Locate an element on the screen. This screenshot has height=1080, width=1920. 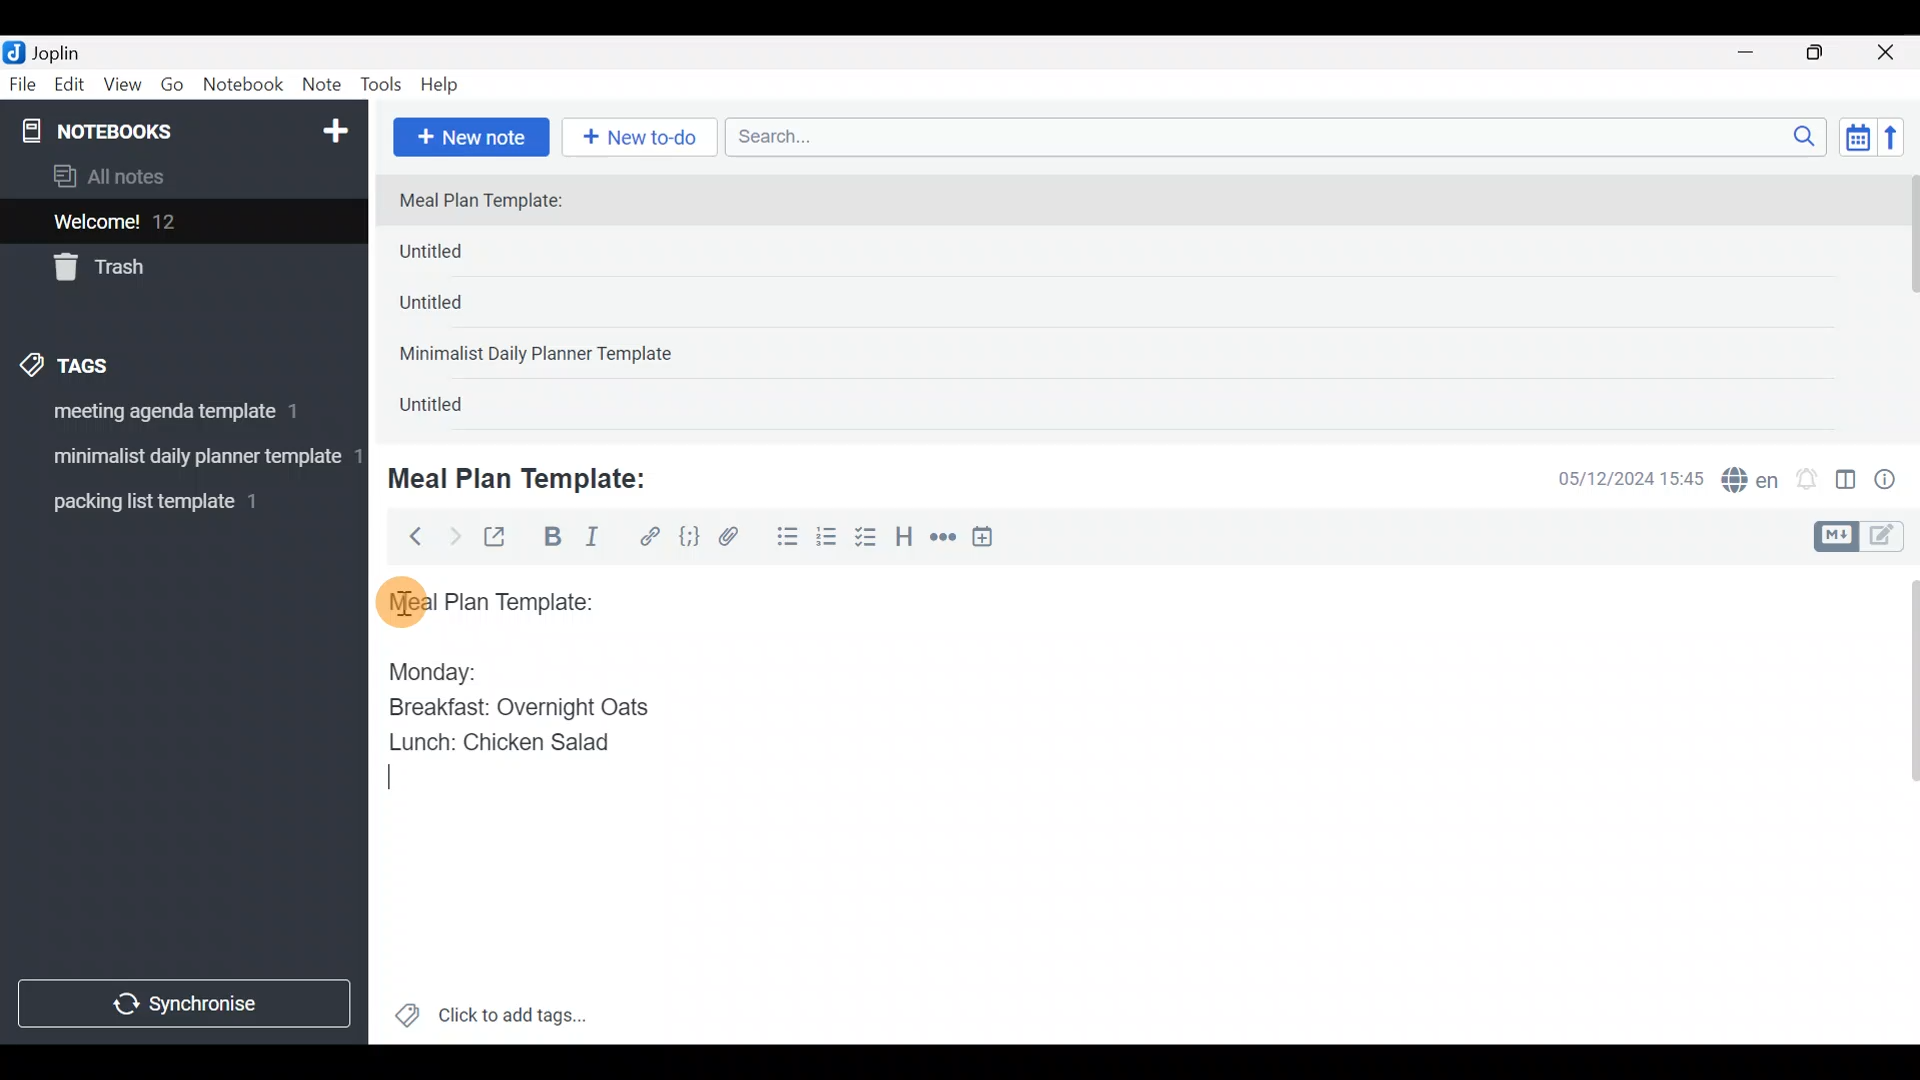
Breakfast: Overnight Oats is located at coordinates (515, 710).